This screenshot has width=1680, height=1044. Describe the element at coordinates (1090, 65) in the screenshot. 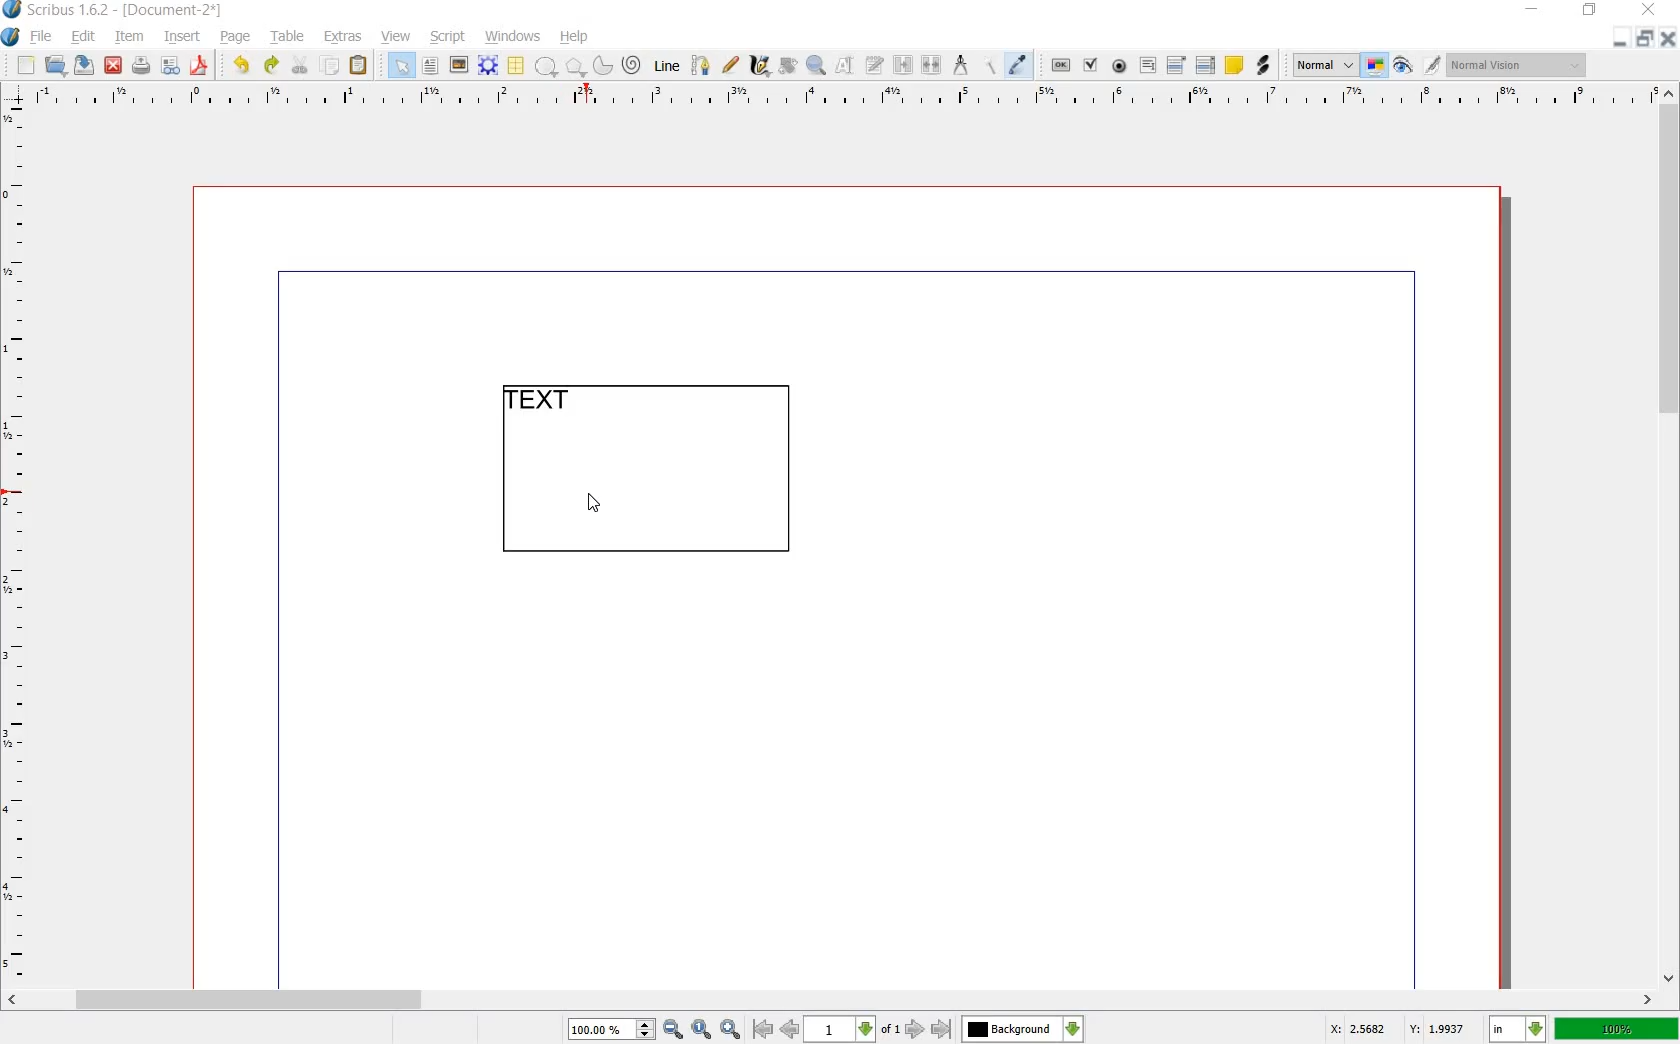

I see `pdf check box` at that location.